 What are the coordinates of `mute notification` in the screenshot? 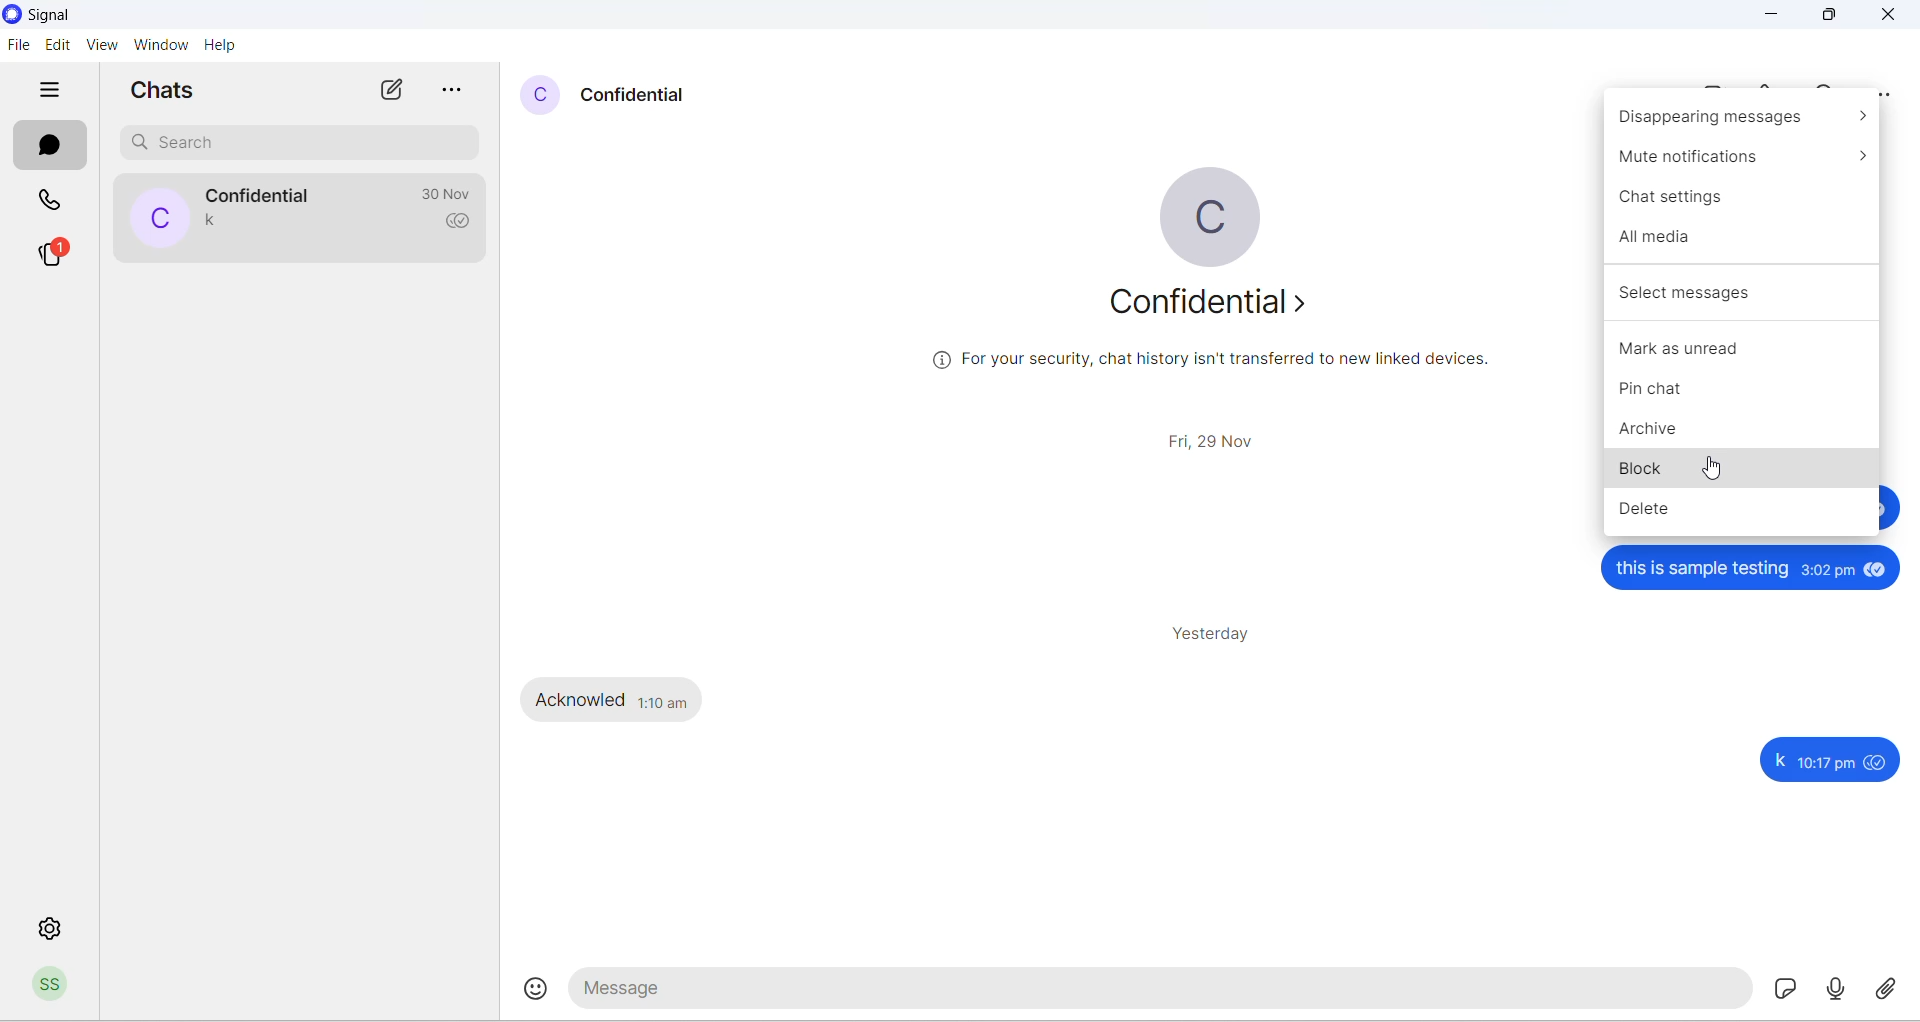 It's located at (1742, 159).